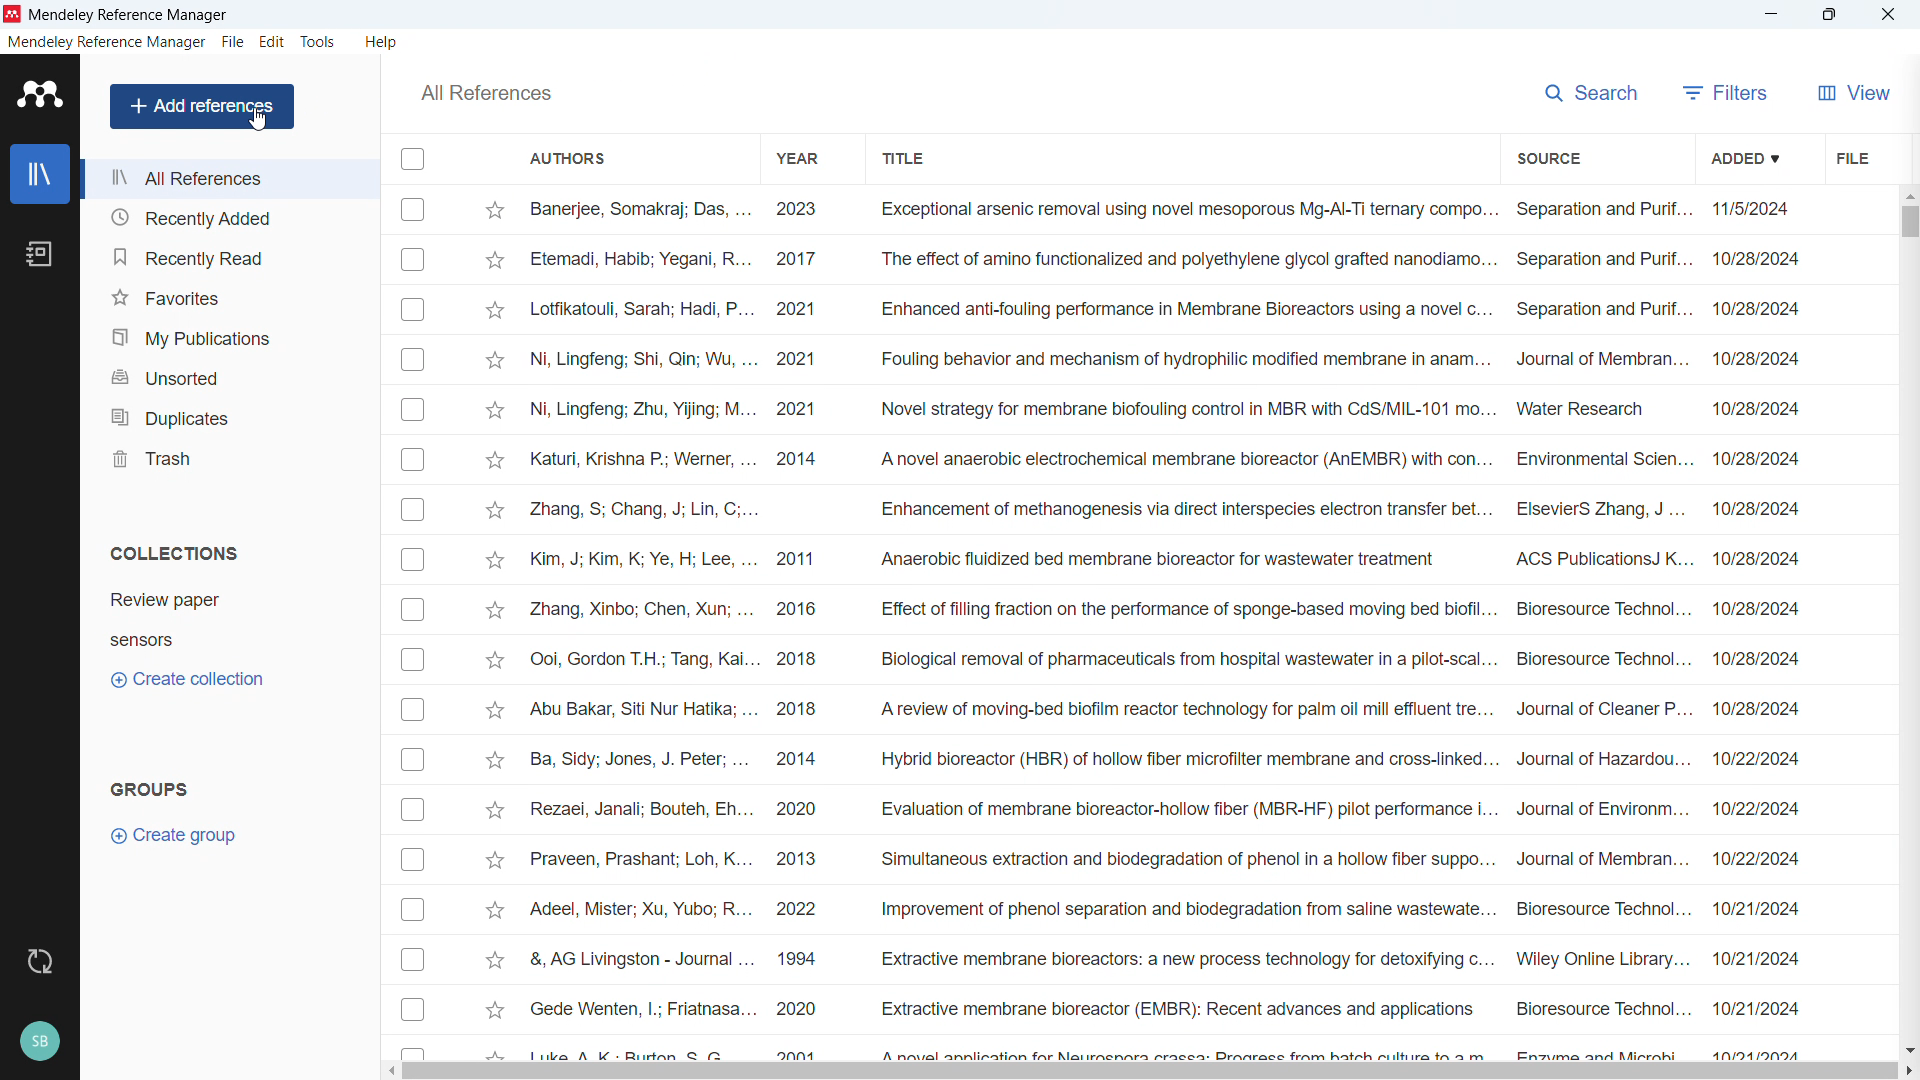 The image size is (1920, 1080). What do you see at coordinates (485, 93) in the screenshot?
I see ` All references ` at bounding box center [485, 93].